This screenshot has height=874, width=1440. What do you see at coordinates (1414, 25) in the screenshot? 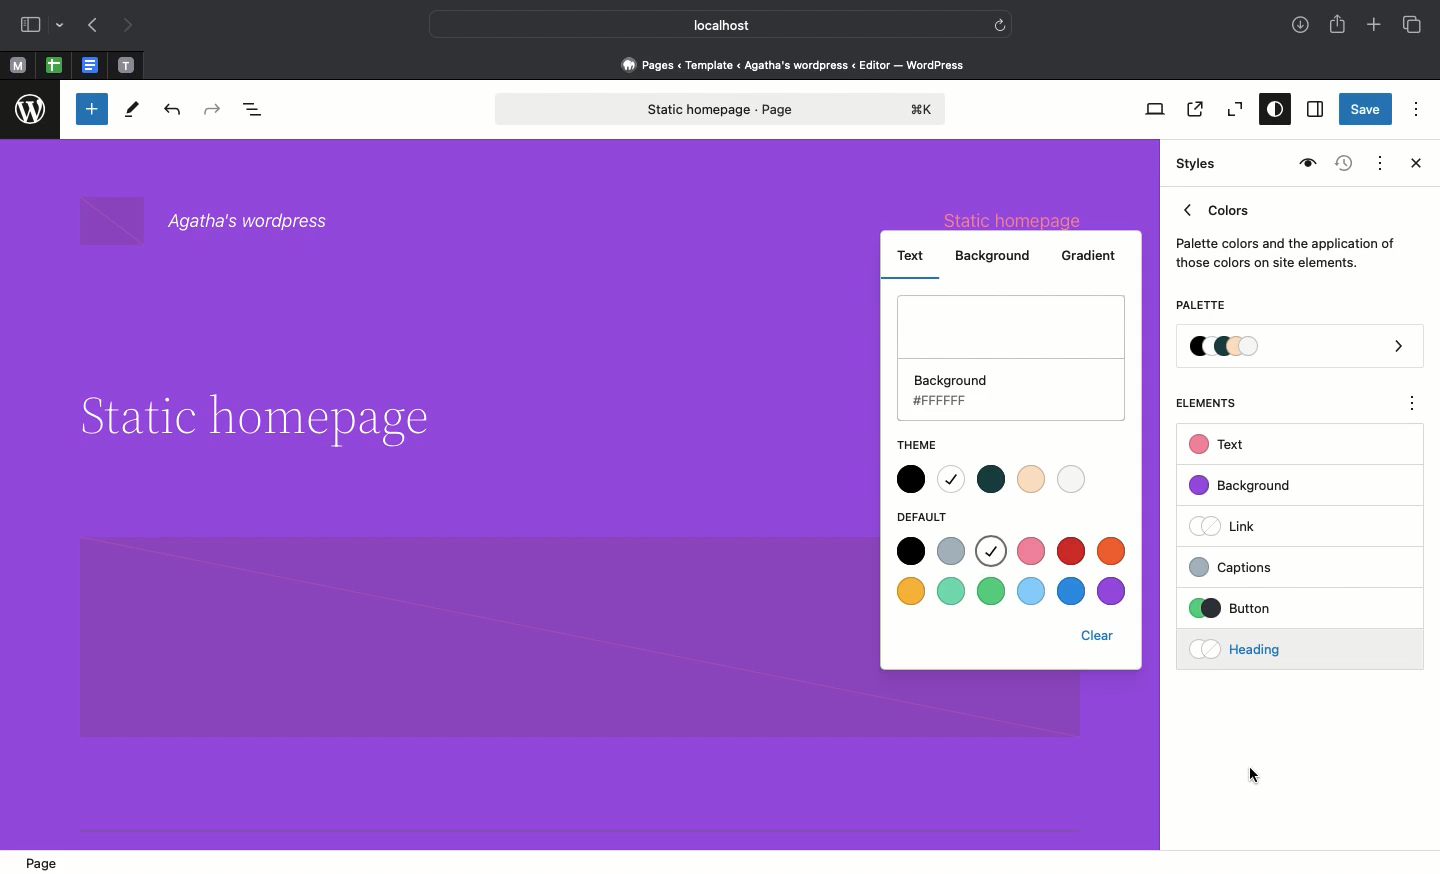
I see `Tabs` at bounding box center [1414, 25].